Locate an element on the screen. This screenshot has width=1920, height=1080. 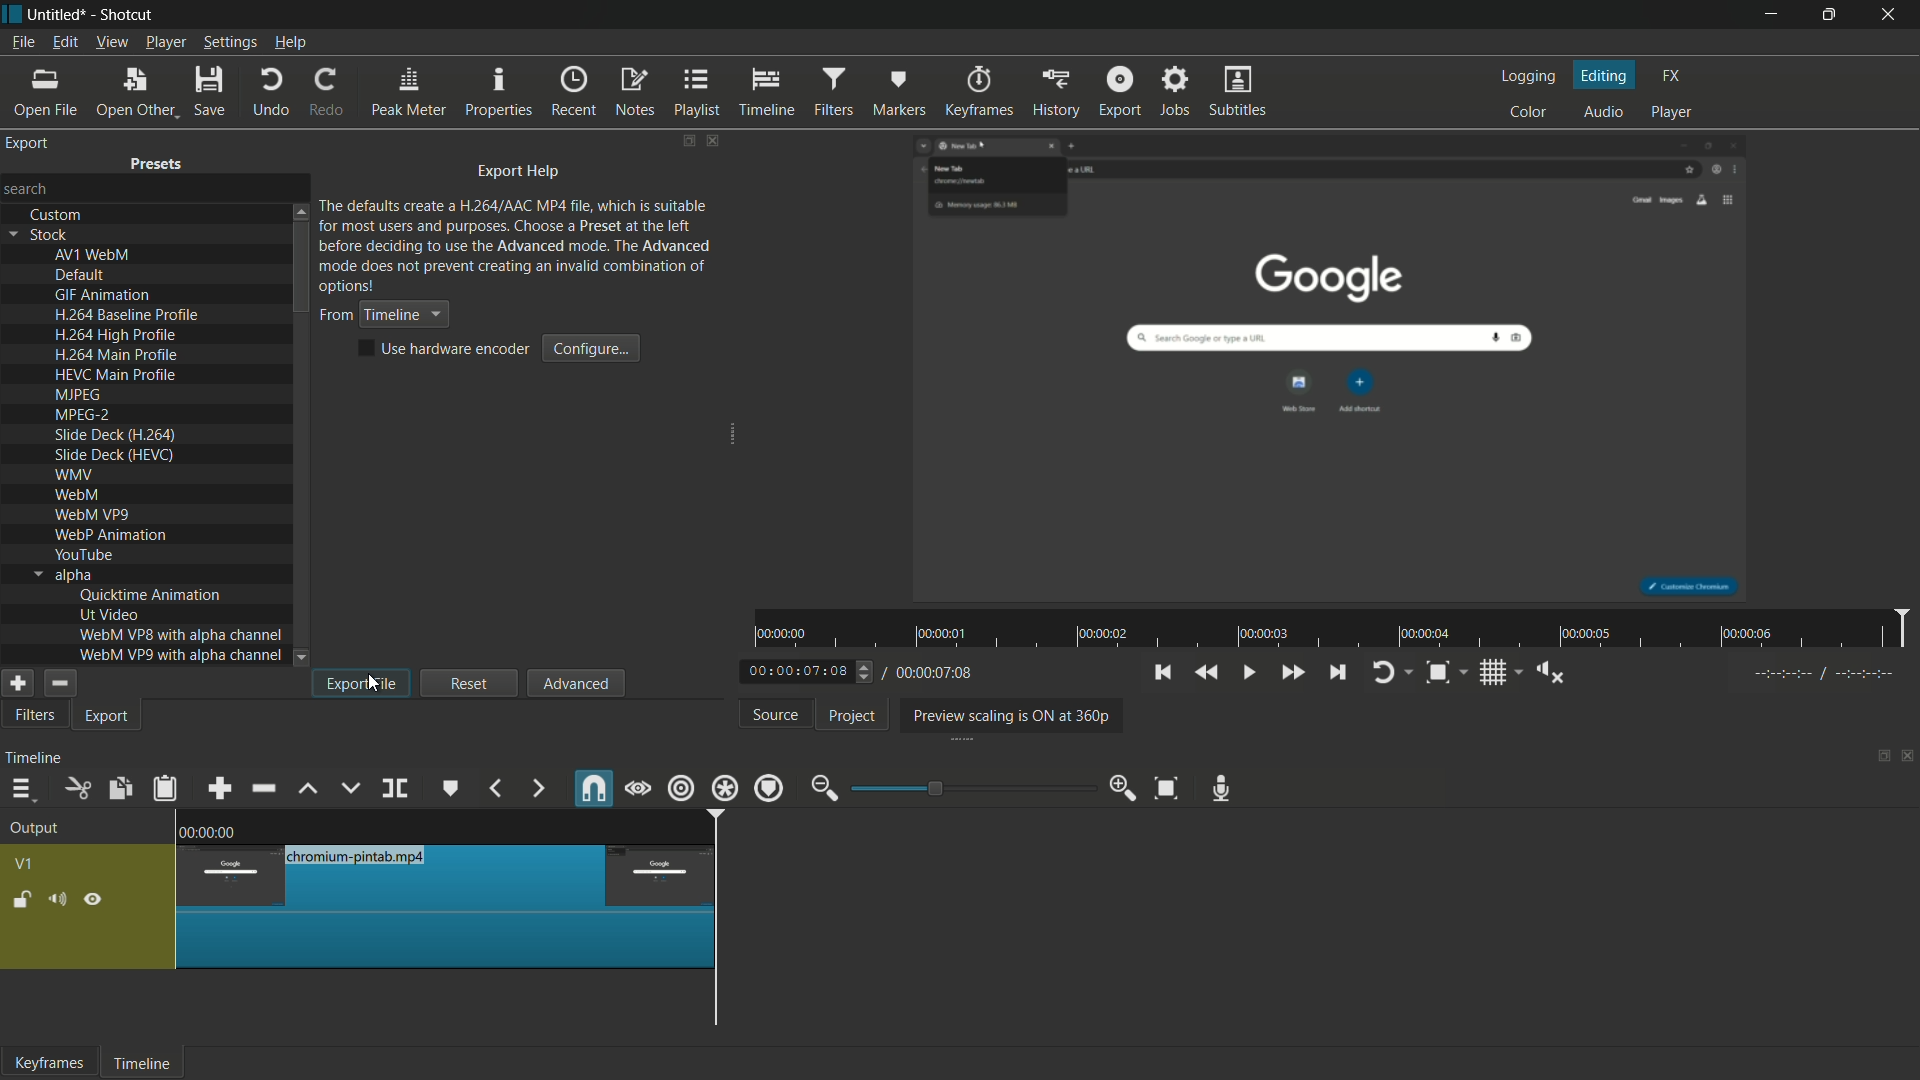
slide deck(h.264) is located at coordinates (116, 434).